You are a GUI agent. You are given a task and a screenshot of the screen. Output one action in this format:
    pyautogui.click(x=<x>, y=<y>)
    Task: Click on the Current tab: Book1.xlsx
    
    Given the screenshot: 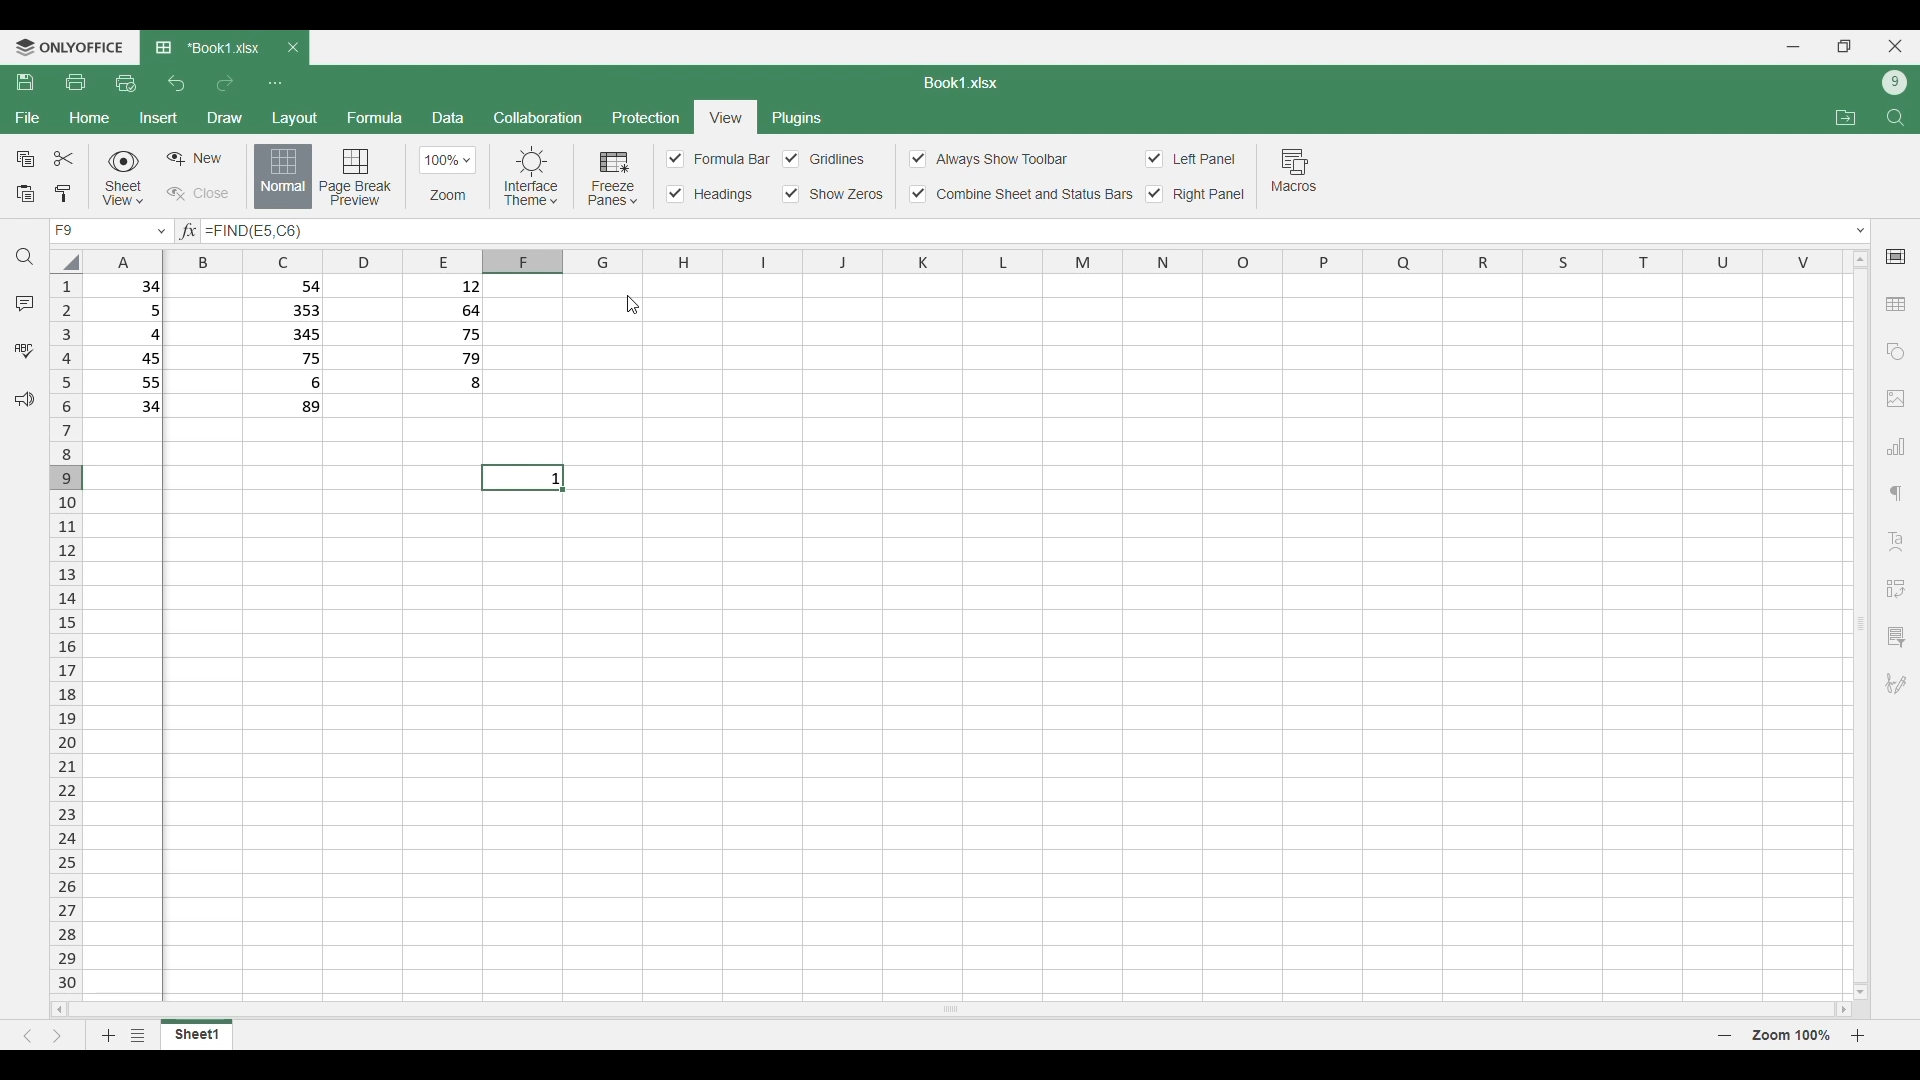 What is the action you would take?
    pyautogui.click(x=209, y=50)
    